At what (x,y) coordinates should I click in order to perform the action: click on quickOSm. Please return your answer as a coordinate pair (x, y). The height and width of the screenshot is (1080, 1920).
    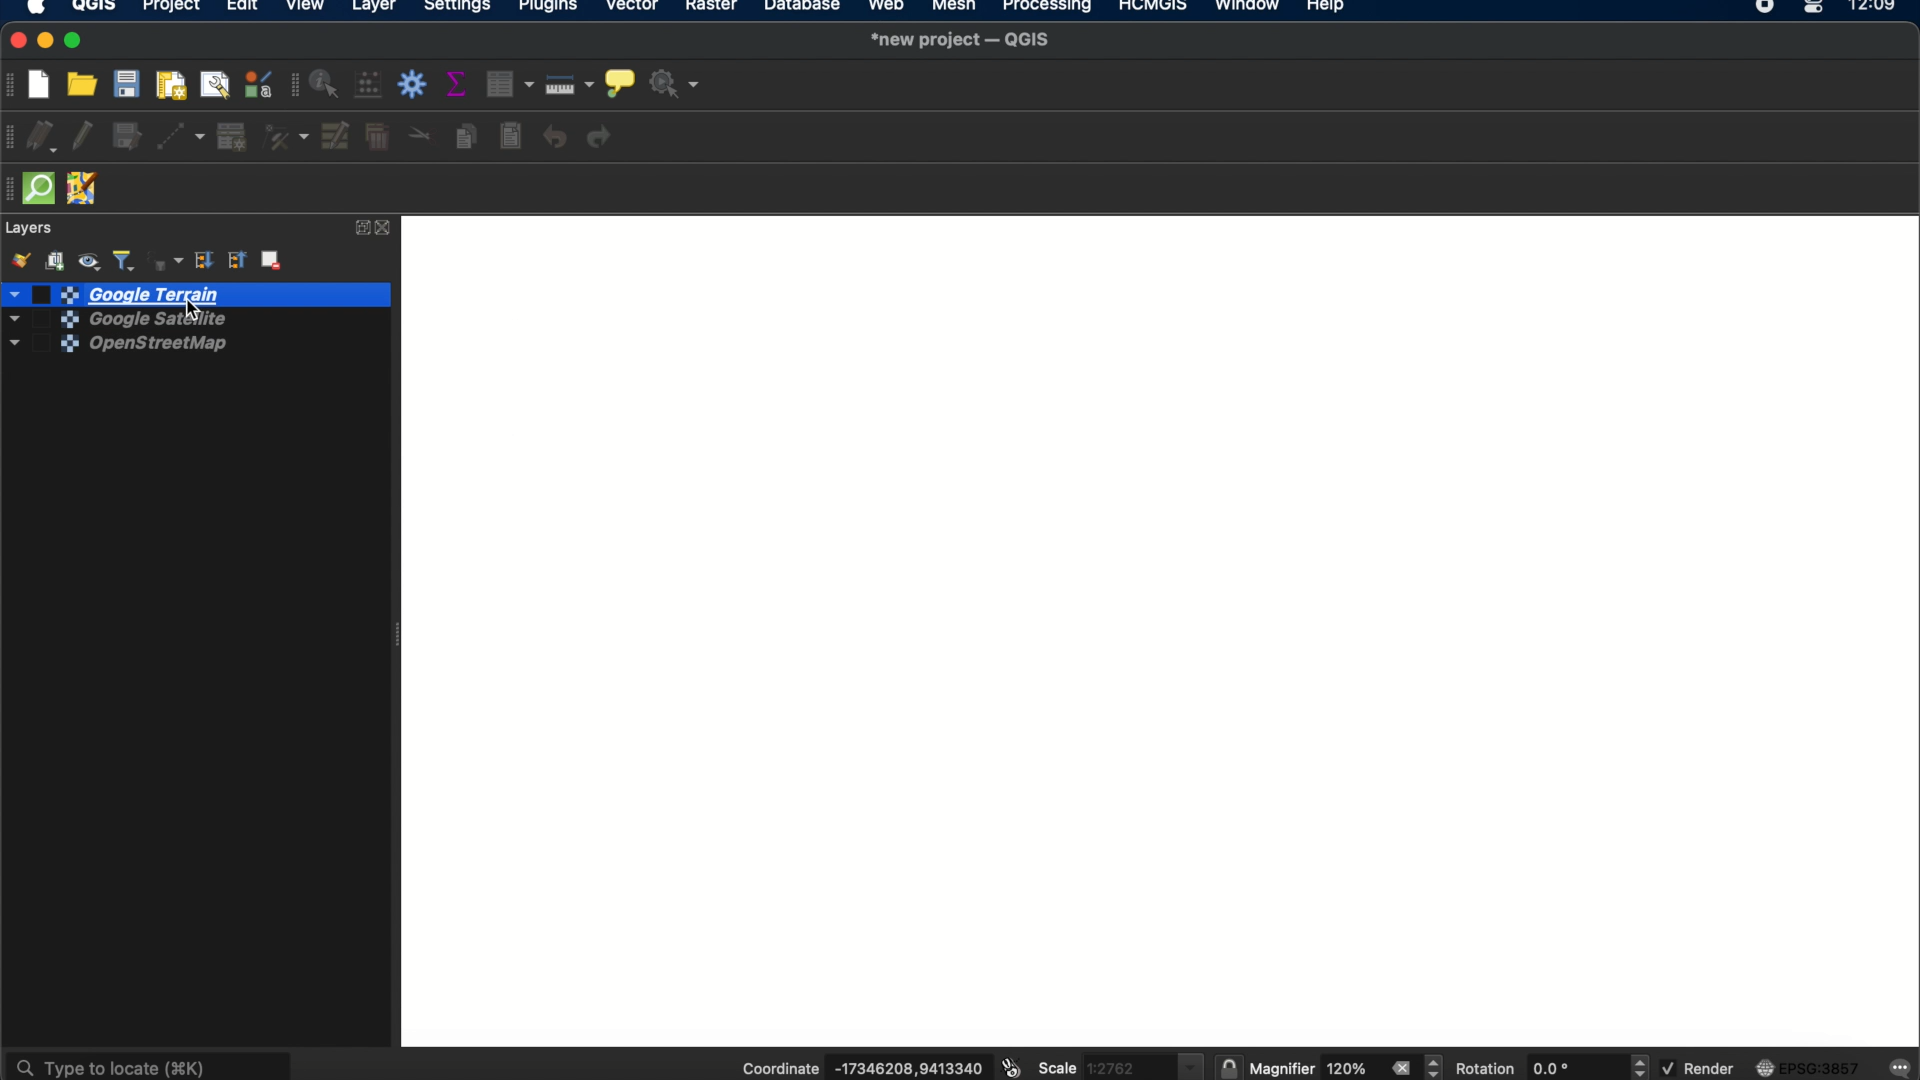
    Looking at the image, I should click on (44, 188).